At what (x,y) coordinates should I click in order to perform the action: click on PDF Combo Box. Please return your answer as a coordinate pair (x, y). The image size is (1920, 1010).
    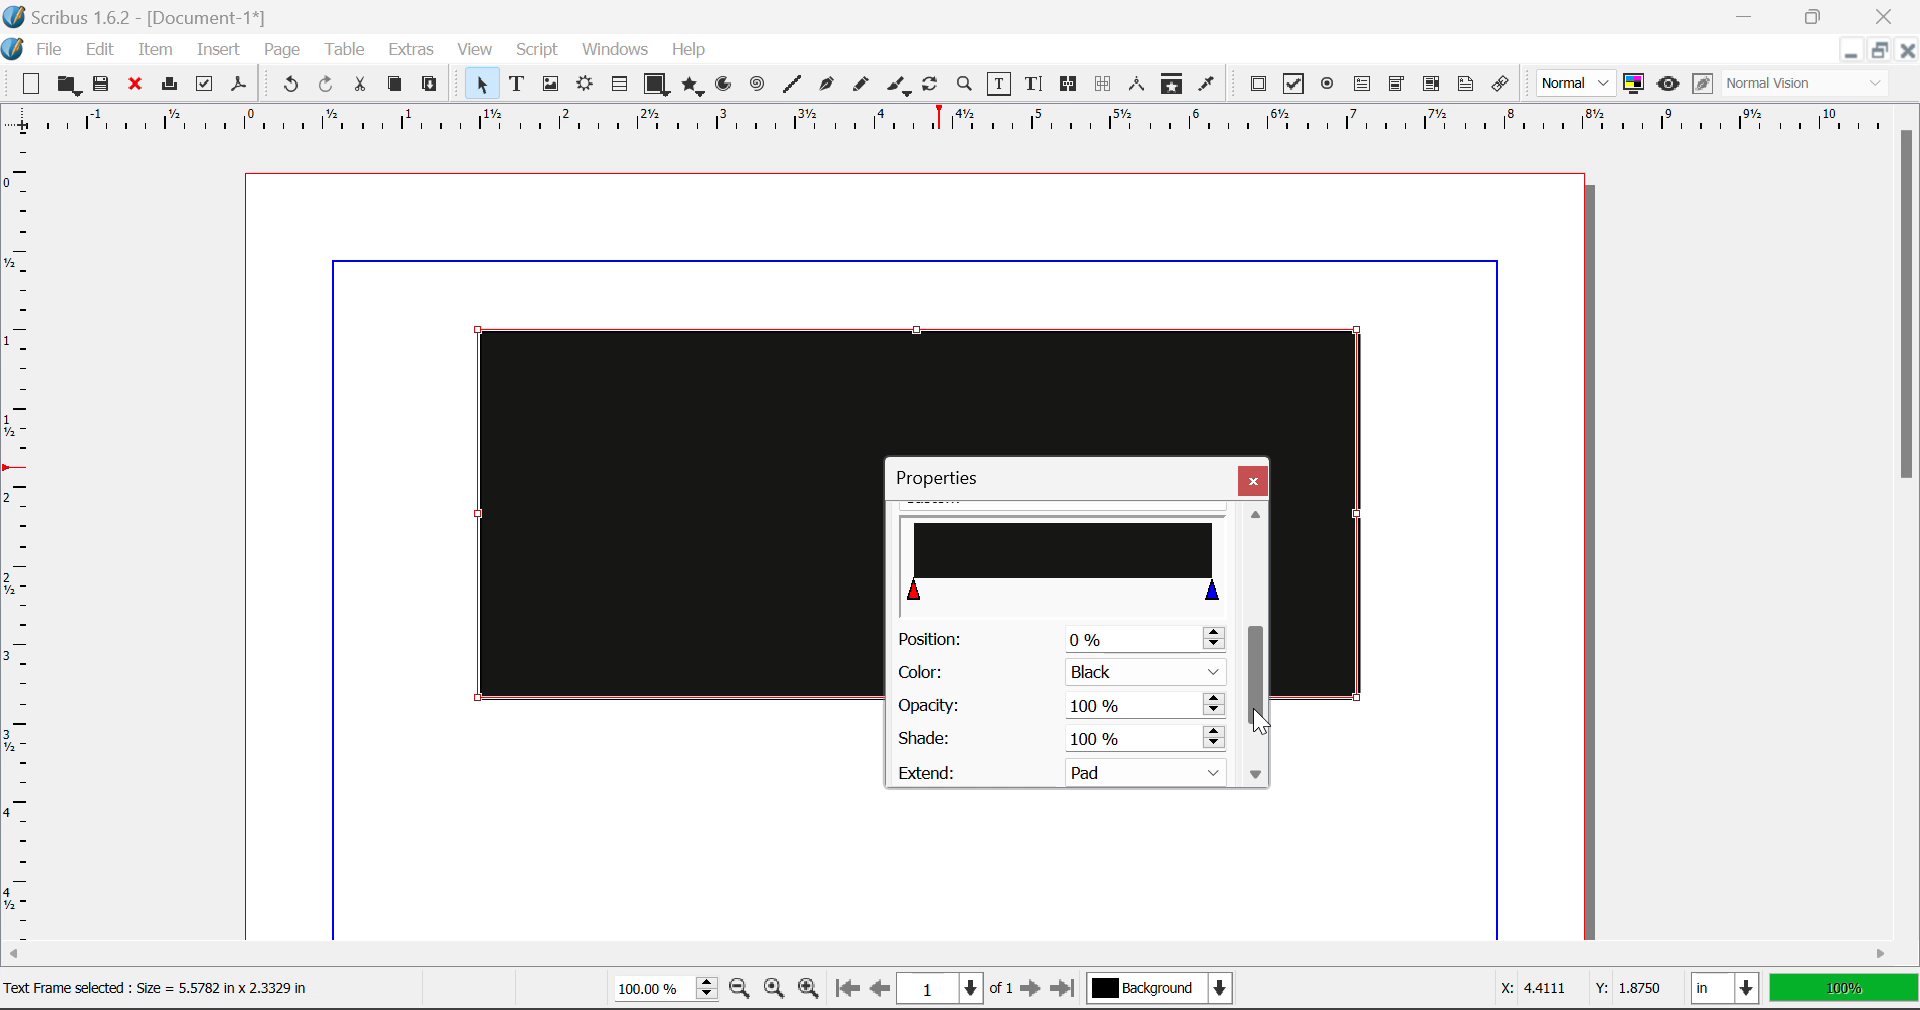
    Looking at the image, I should click on (1396, 87).